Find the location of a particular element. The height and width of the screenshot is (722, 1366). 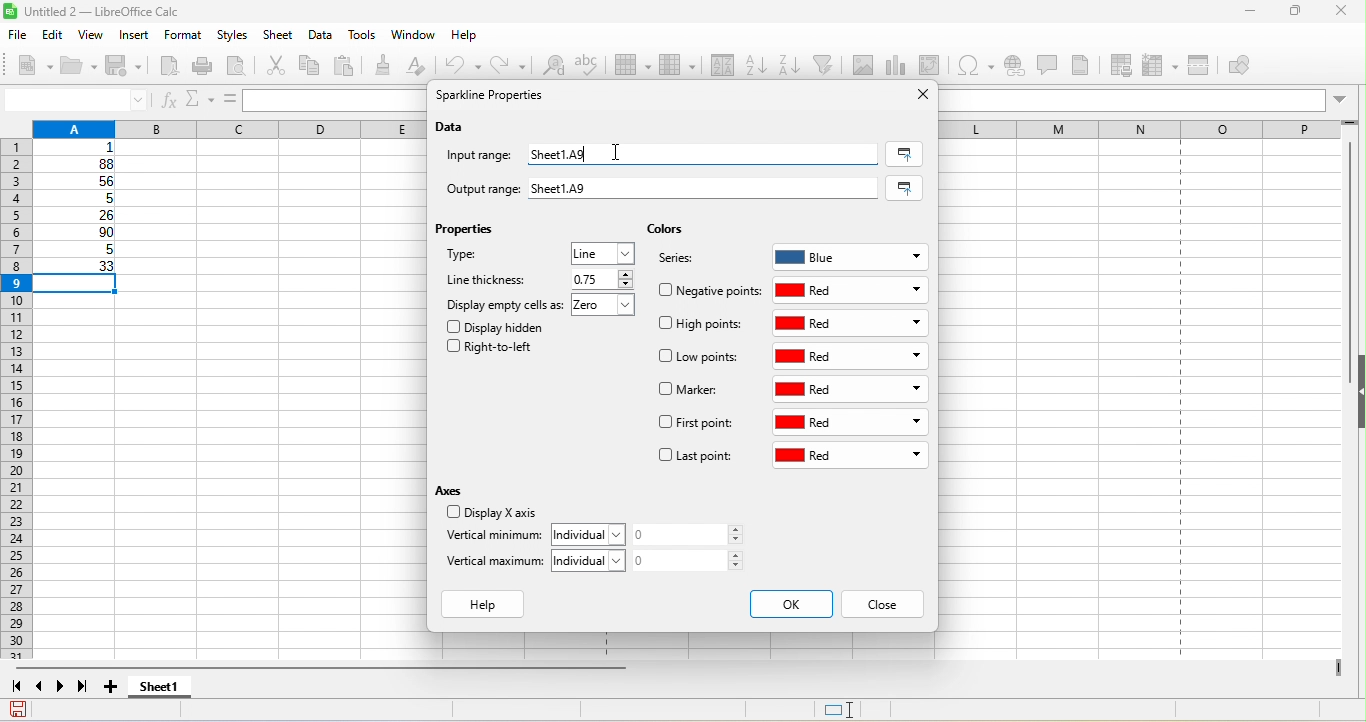

clone formatting is located at coordinates (387, 65).